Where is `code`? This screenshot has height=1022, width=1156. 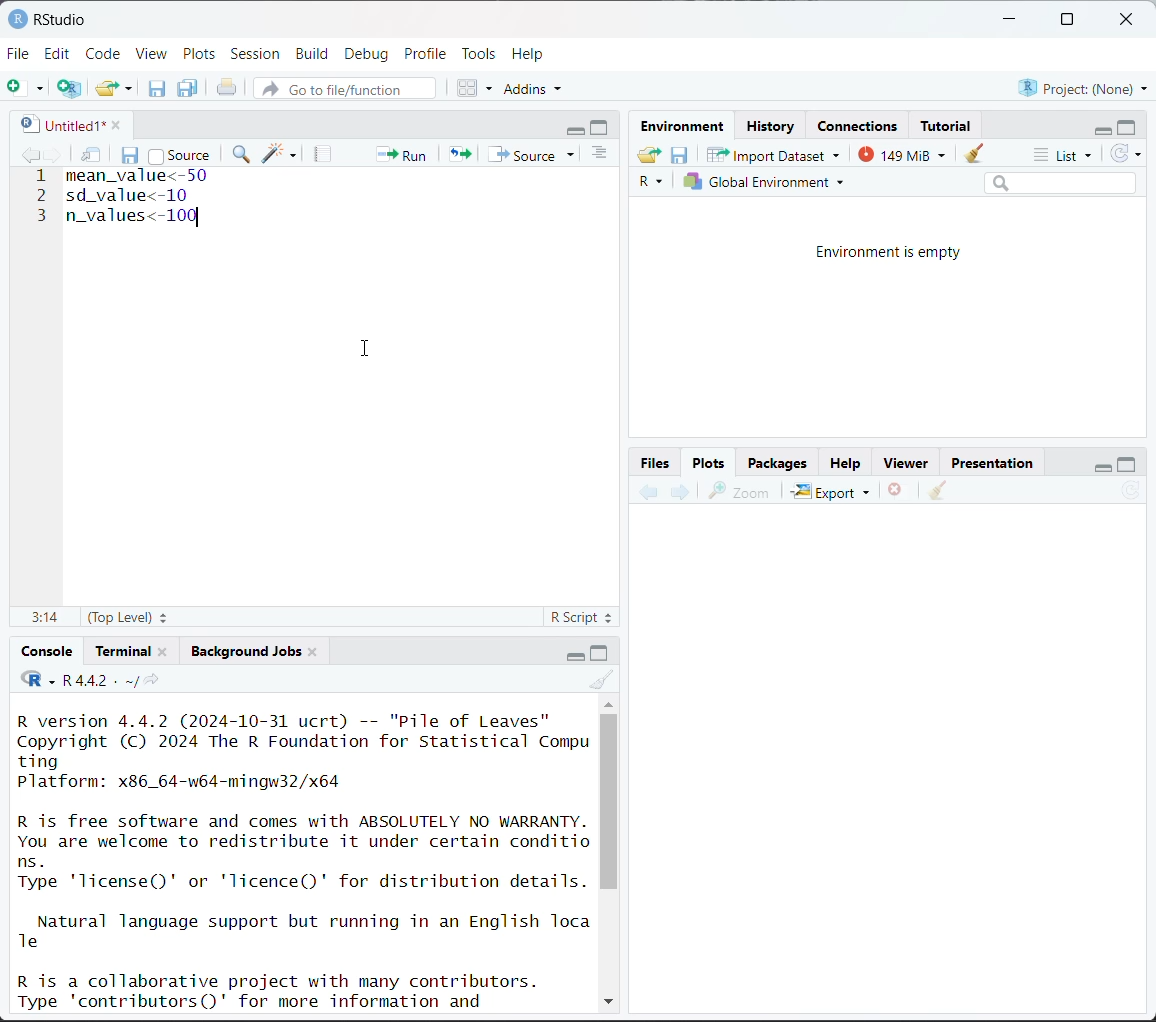
code is located at coordinates (37, 680).